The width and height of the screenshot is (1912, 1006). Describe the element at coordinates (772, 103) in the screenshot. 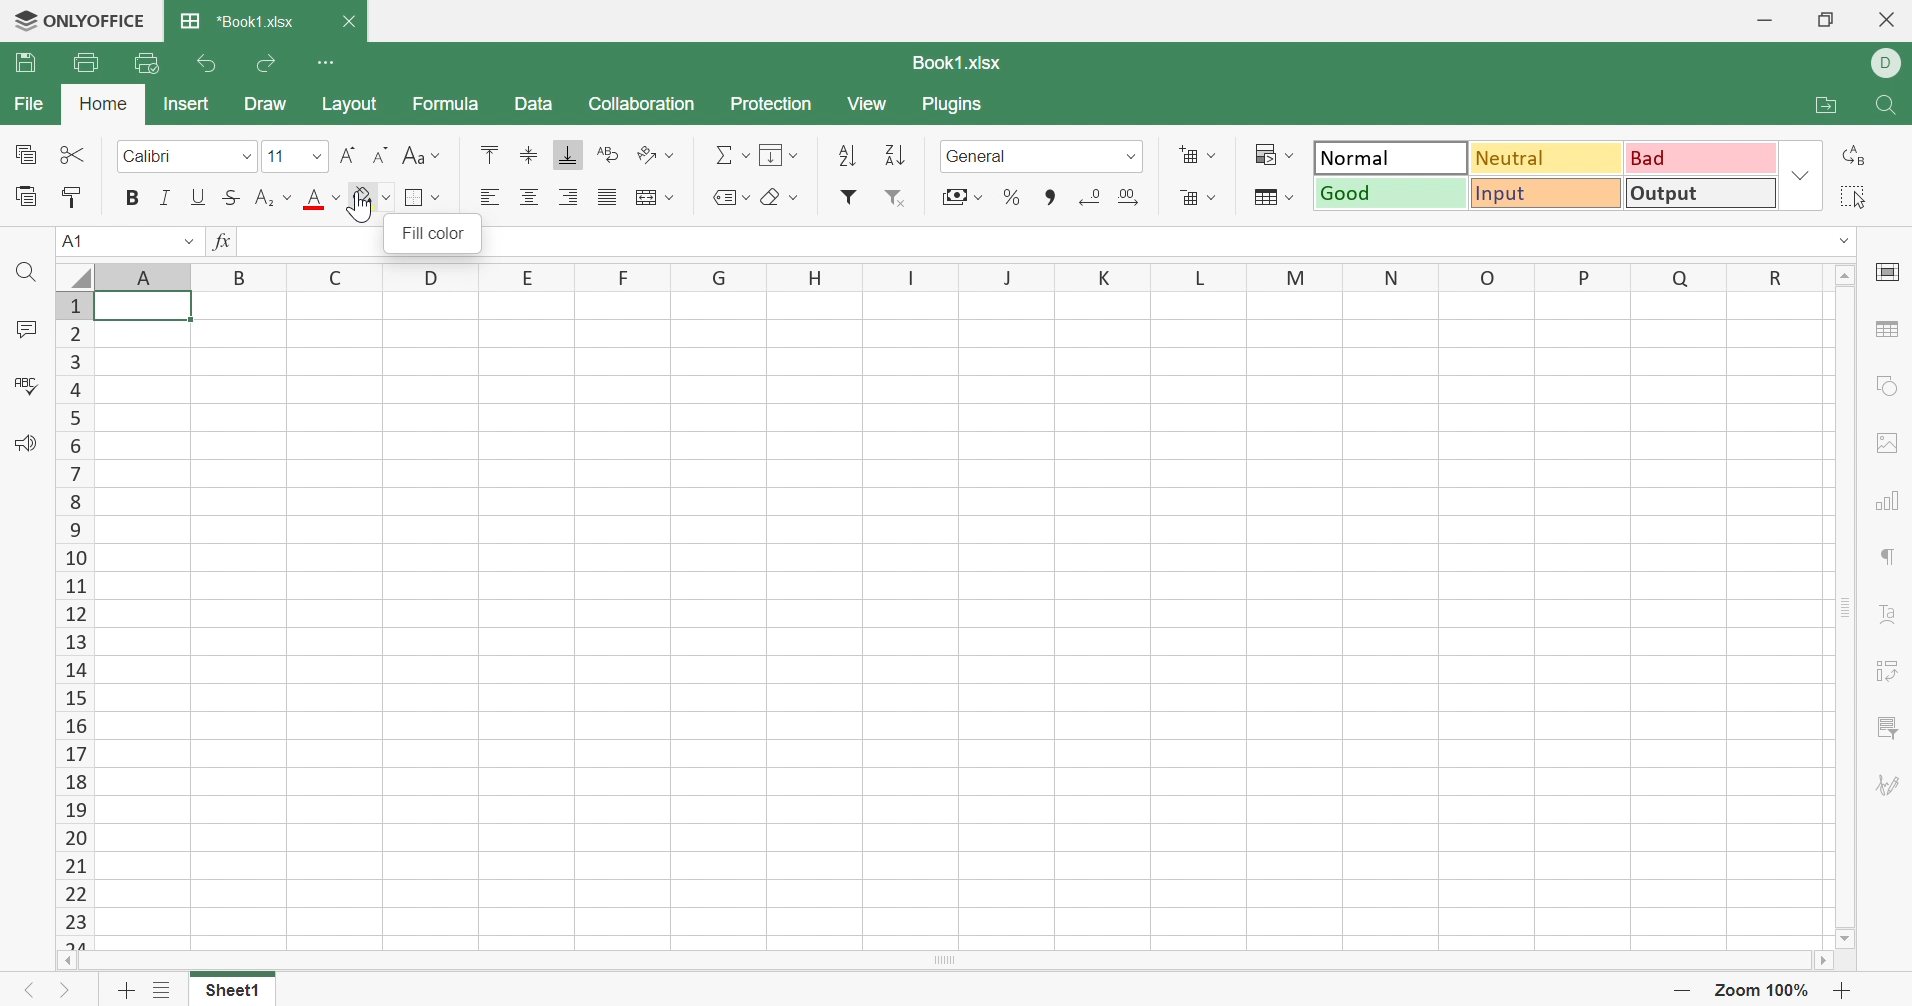

I see `Protection` at that location.